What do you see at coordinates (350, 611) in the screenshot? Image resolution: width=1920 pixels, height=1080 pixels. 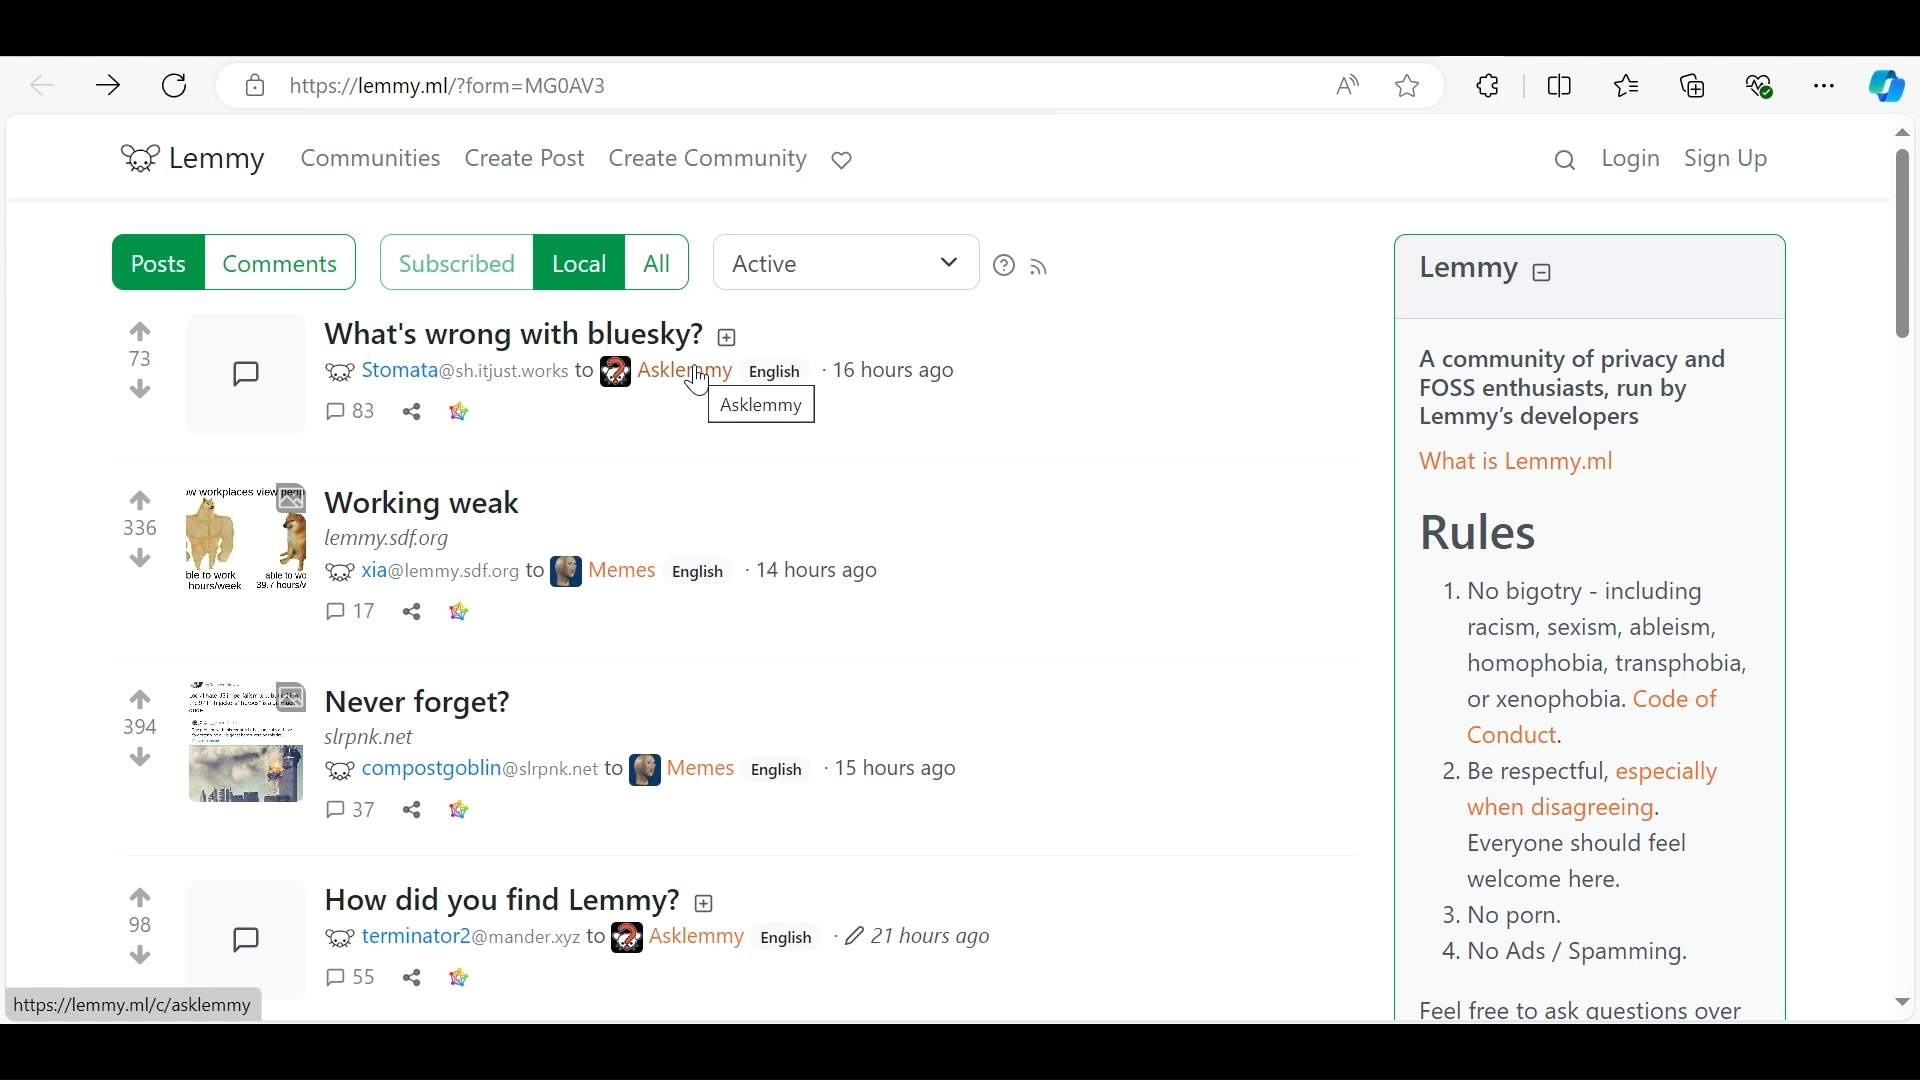 I see `Comments` at bounding box center [350, 611].